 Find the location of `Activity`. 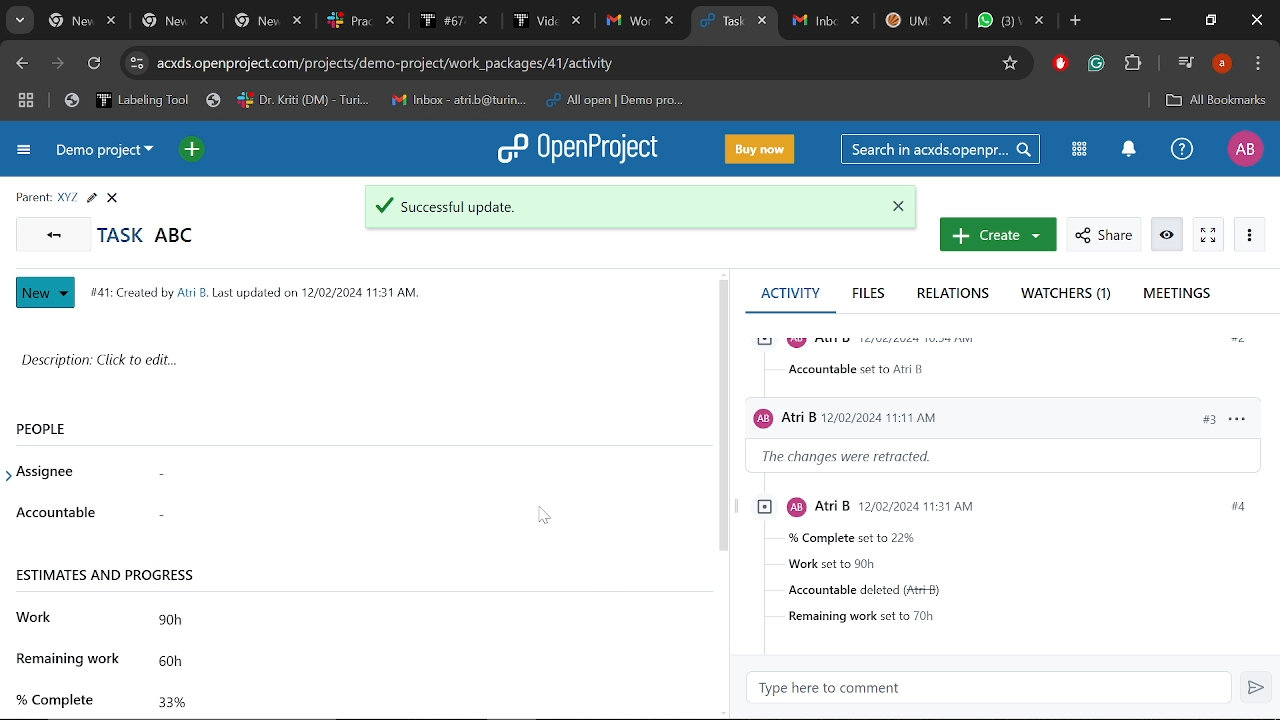

Activity is located at coordinates (790, 292).